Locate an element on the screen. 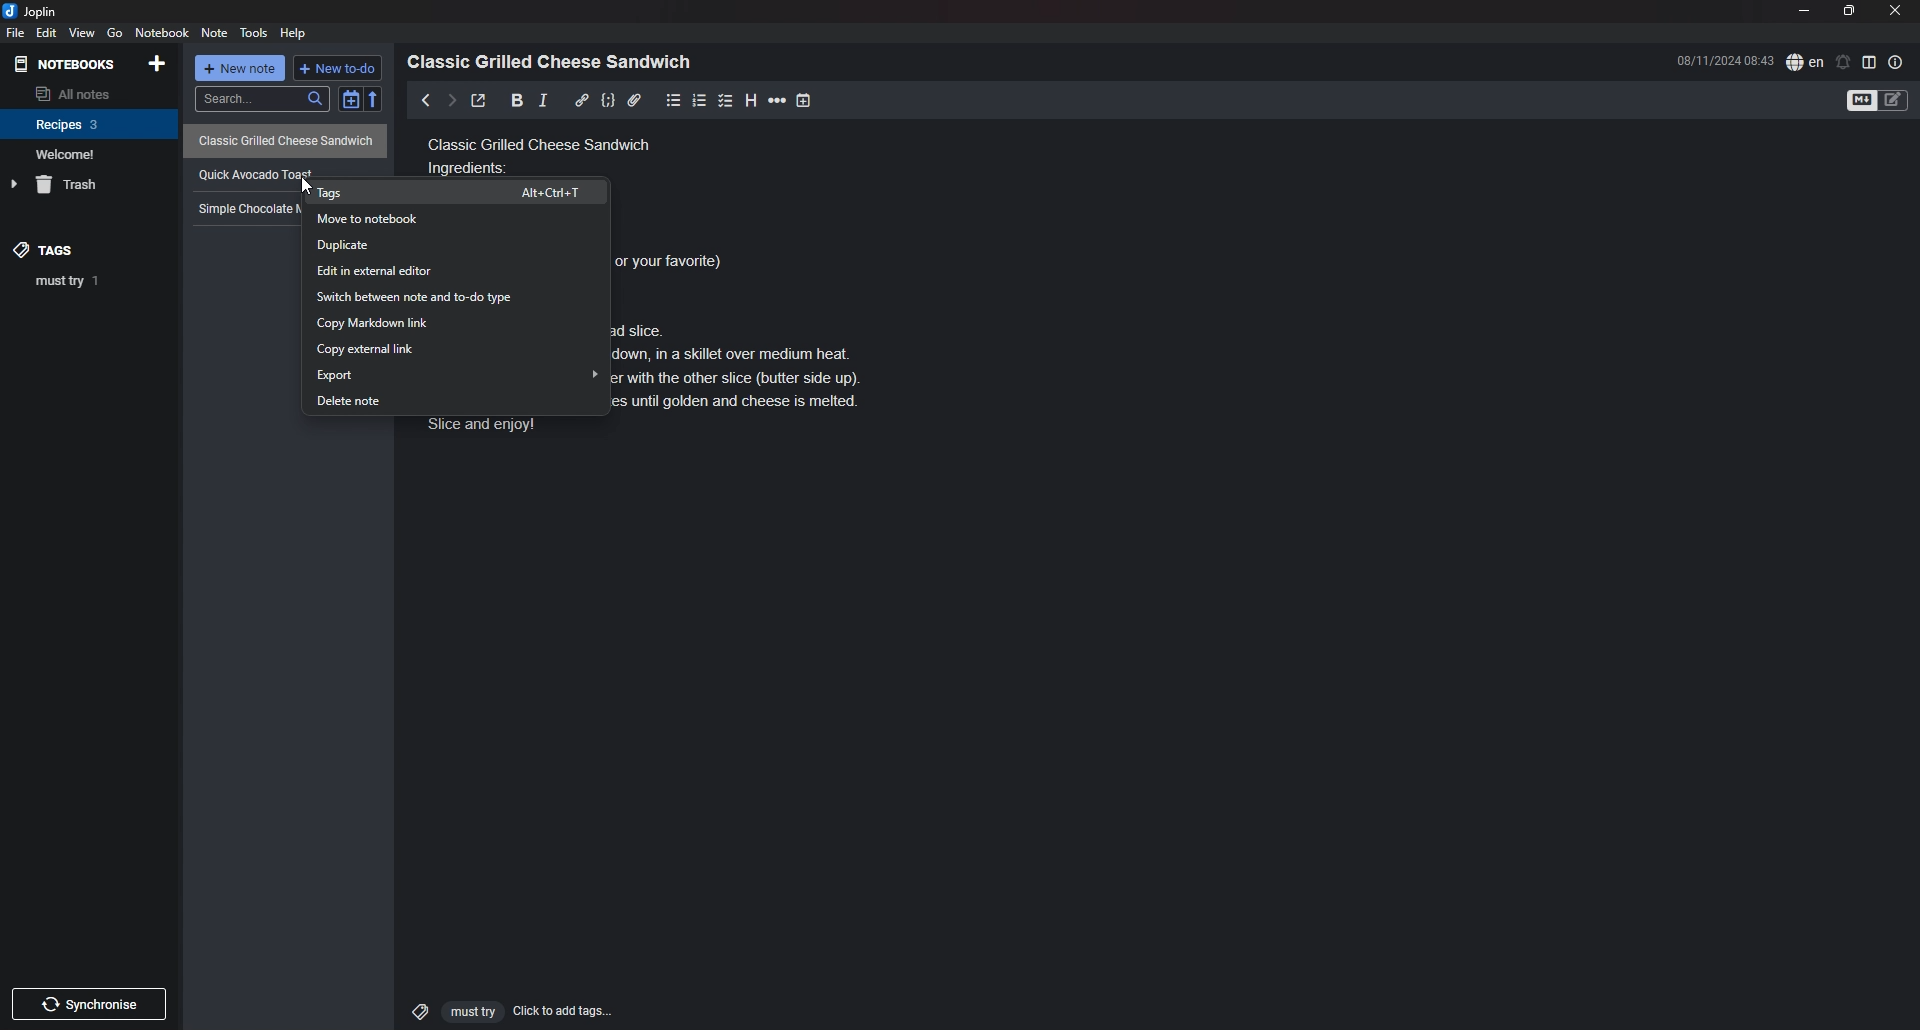  italic is located at coordinates (543, 100).